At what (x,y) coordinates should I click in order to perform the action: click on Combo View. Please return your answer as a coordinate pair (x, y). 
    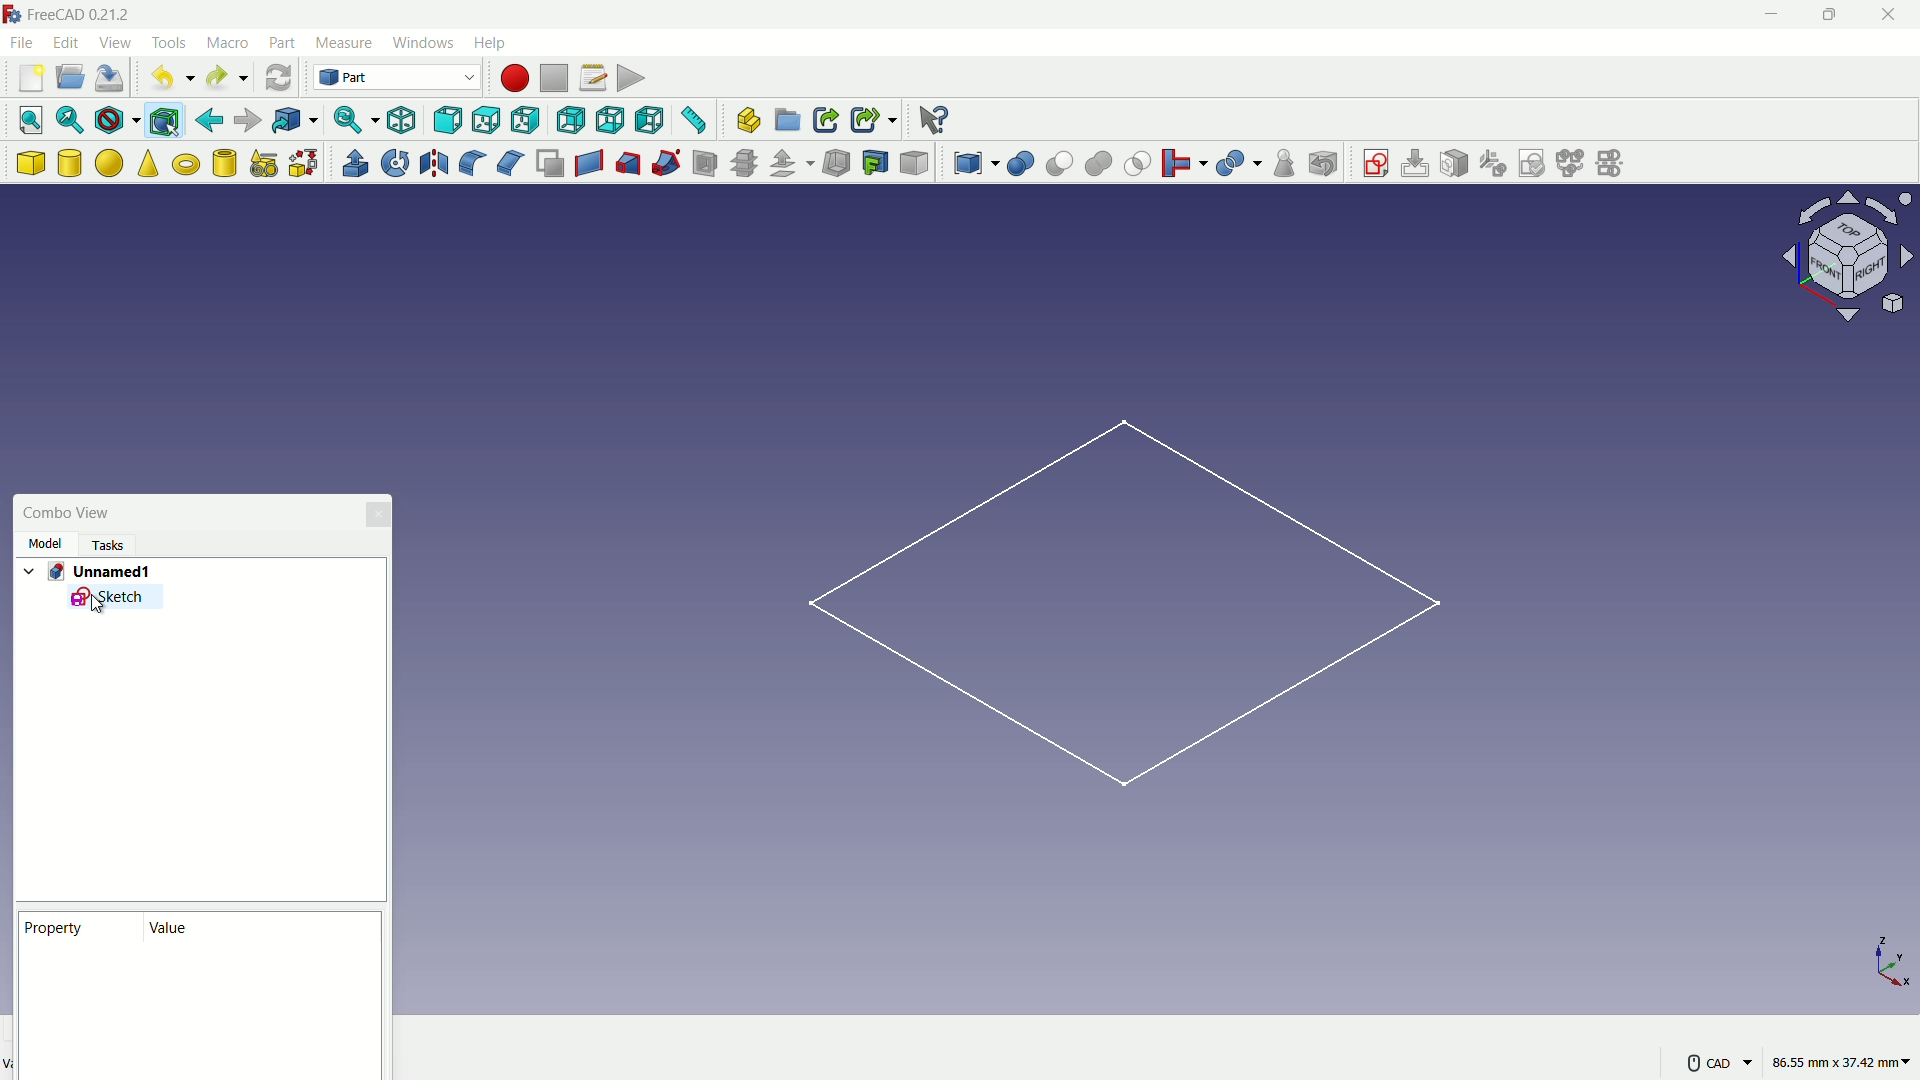
    Looking at the image, I should click on (68, 512).